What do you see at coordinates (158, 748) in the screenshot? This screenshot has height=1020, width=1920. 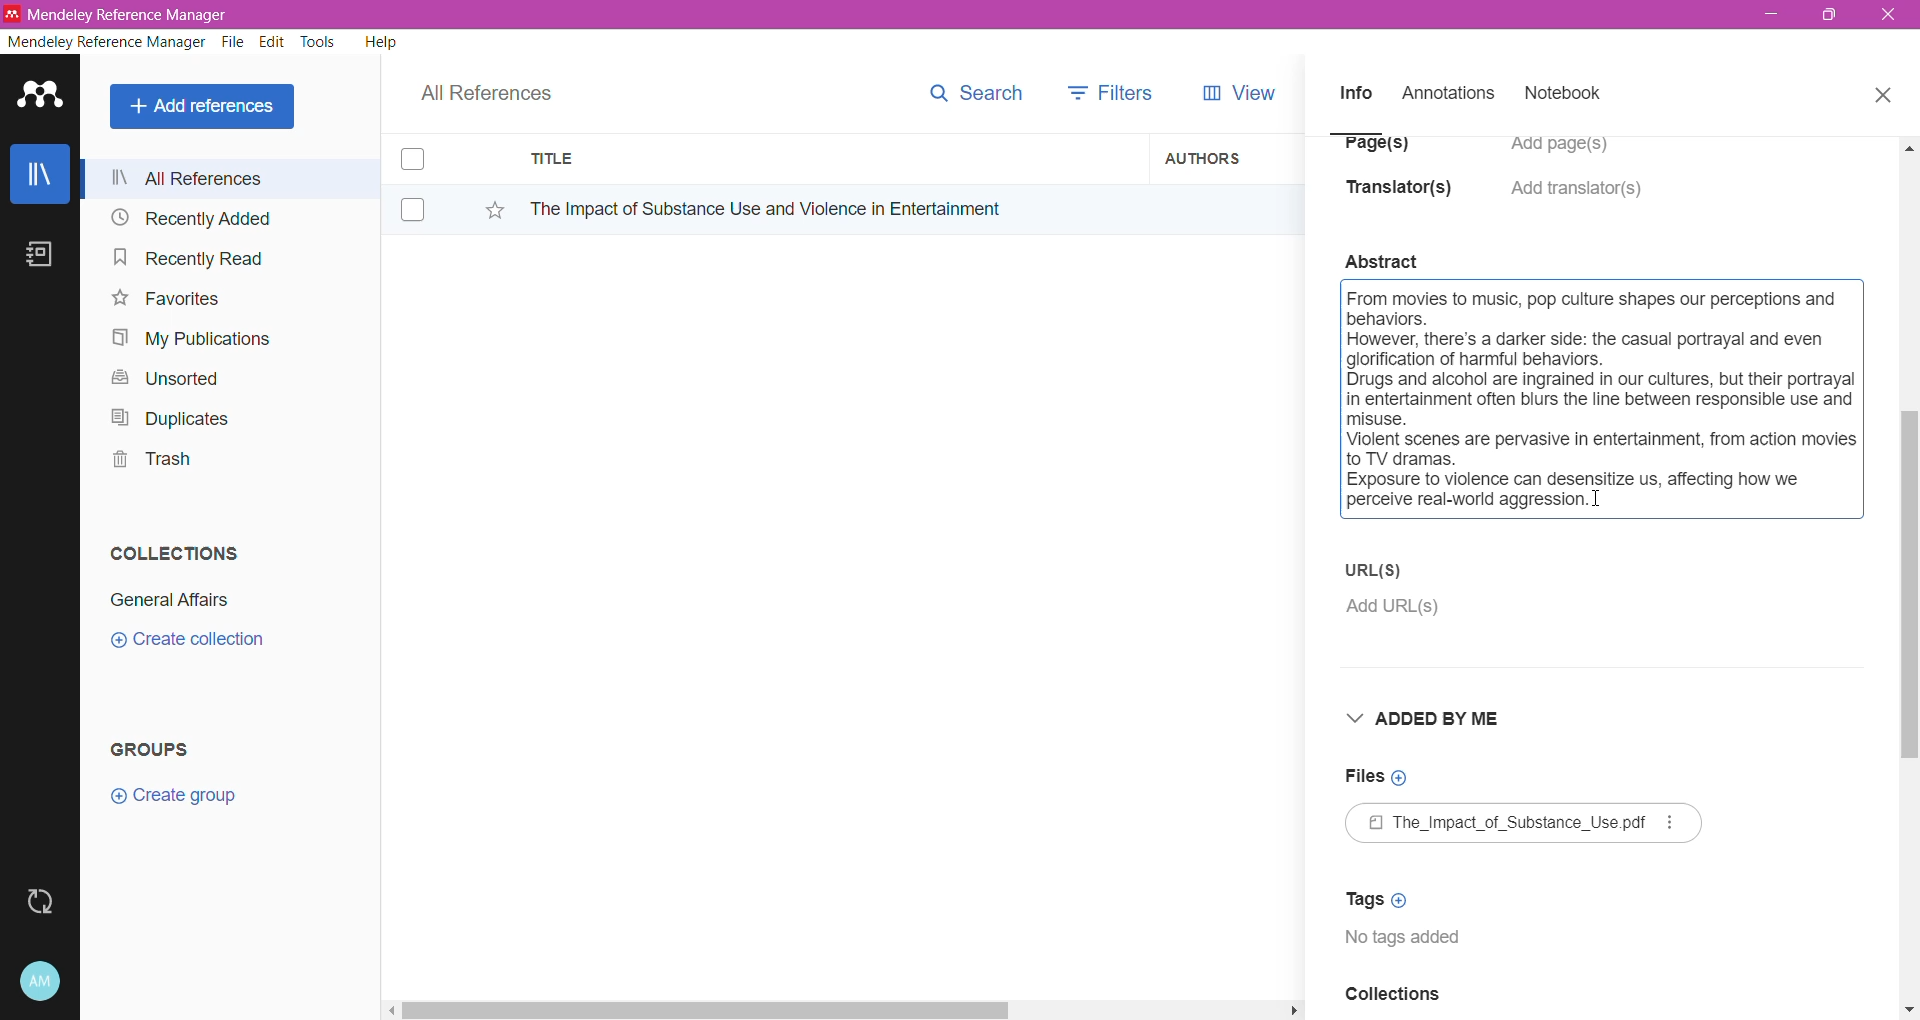 I see `Groups` at bounding box center [158, 748].